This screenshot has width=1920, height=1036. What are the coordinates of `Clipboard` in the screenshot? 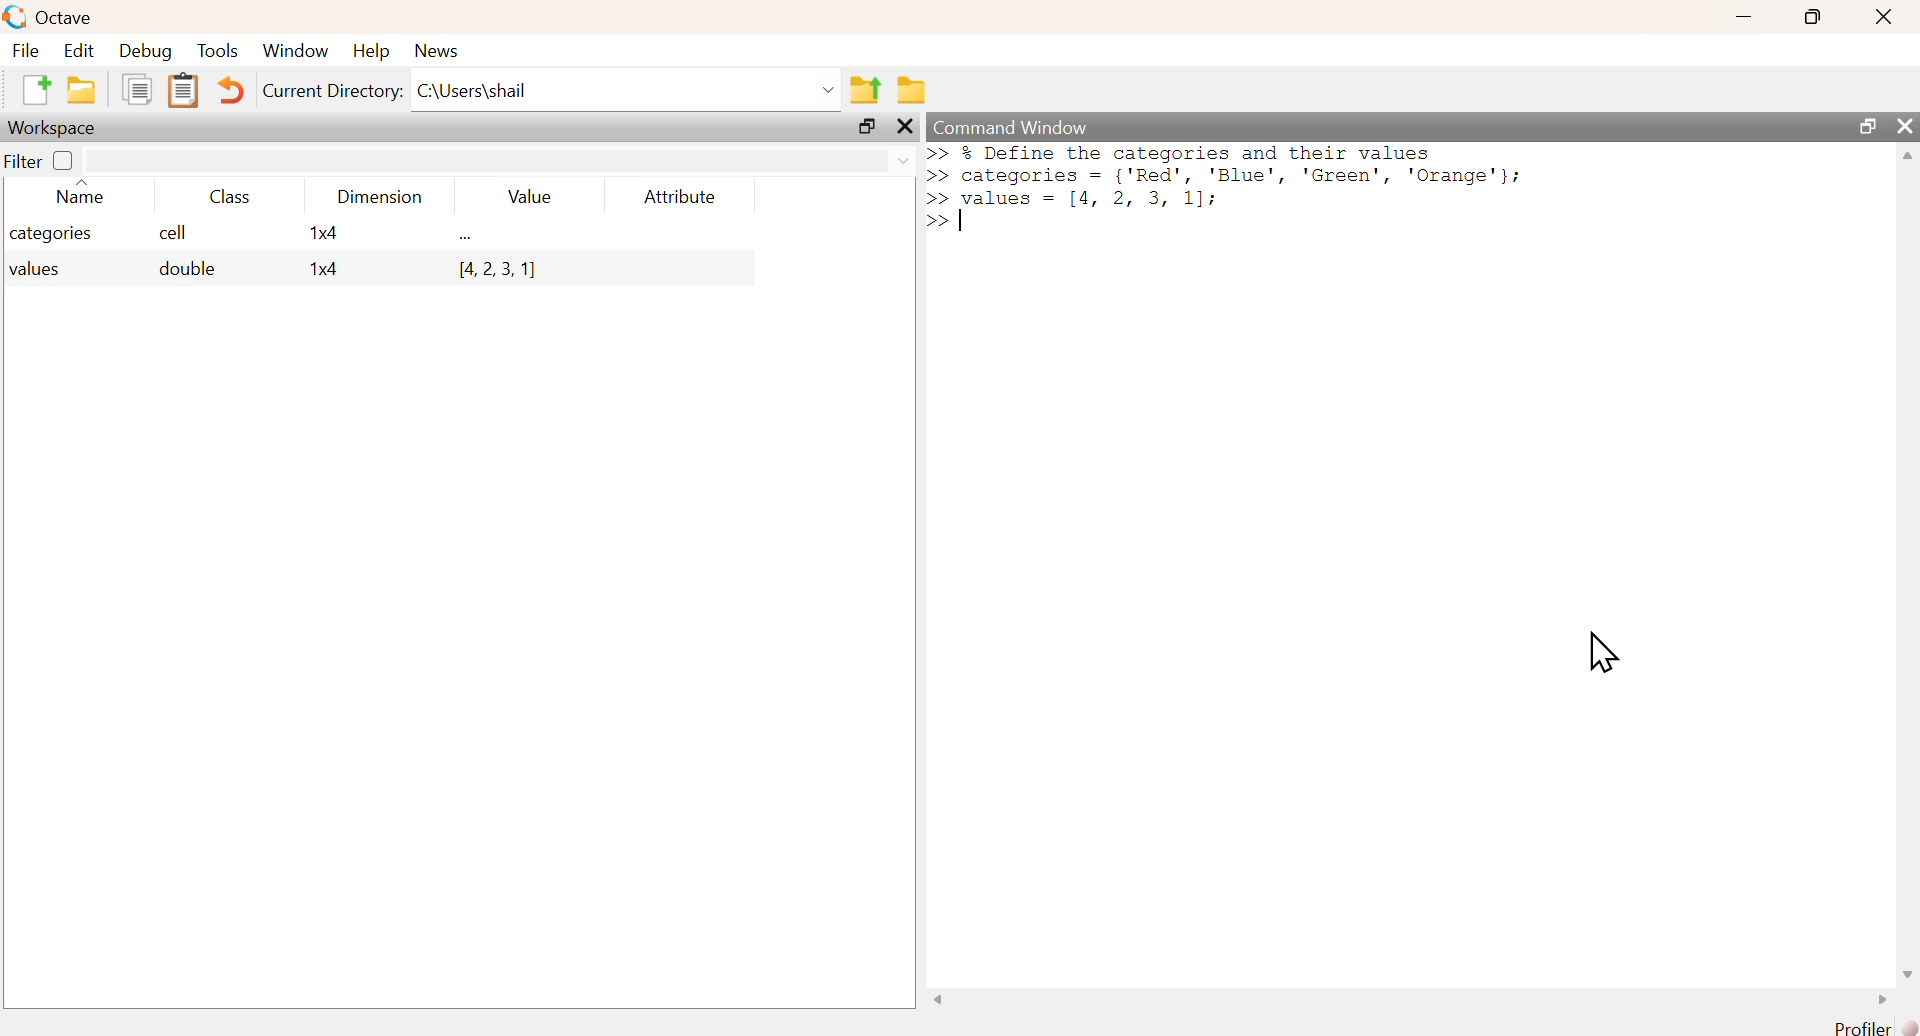 It's located at (183, 91).